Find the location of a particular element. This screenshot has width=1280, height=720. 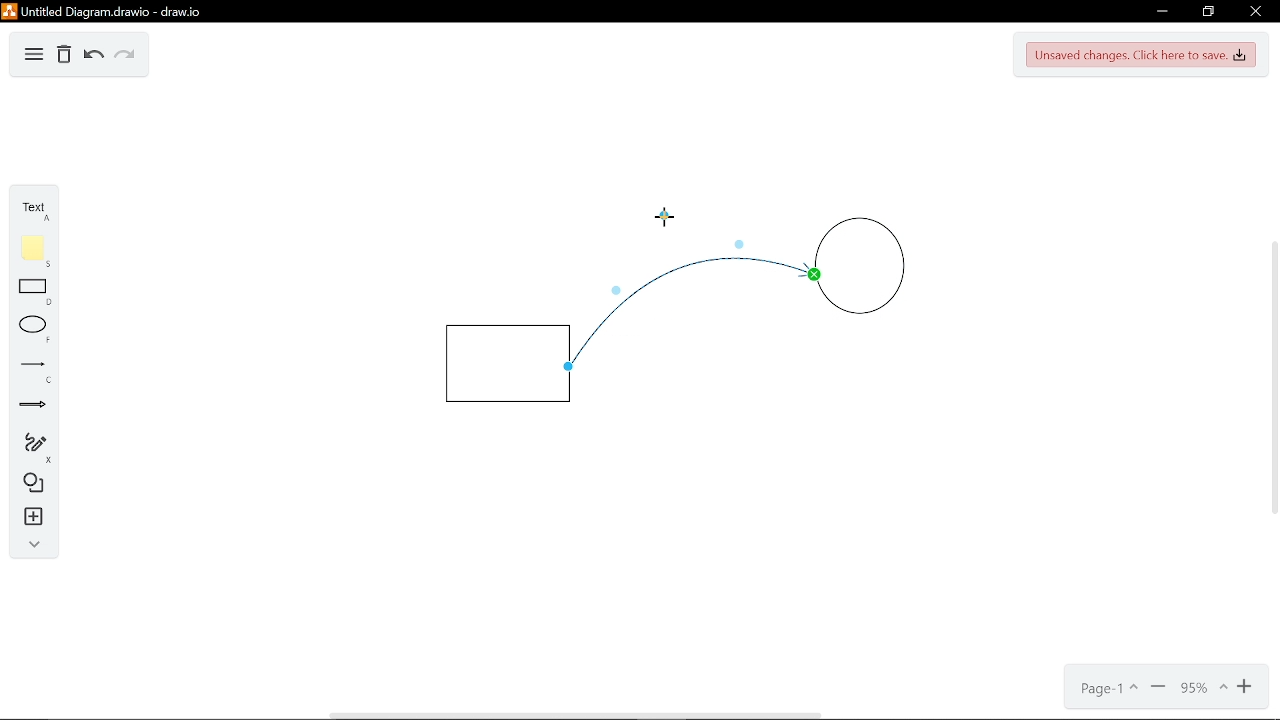

Arrow is located at coordinates (28, 407).